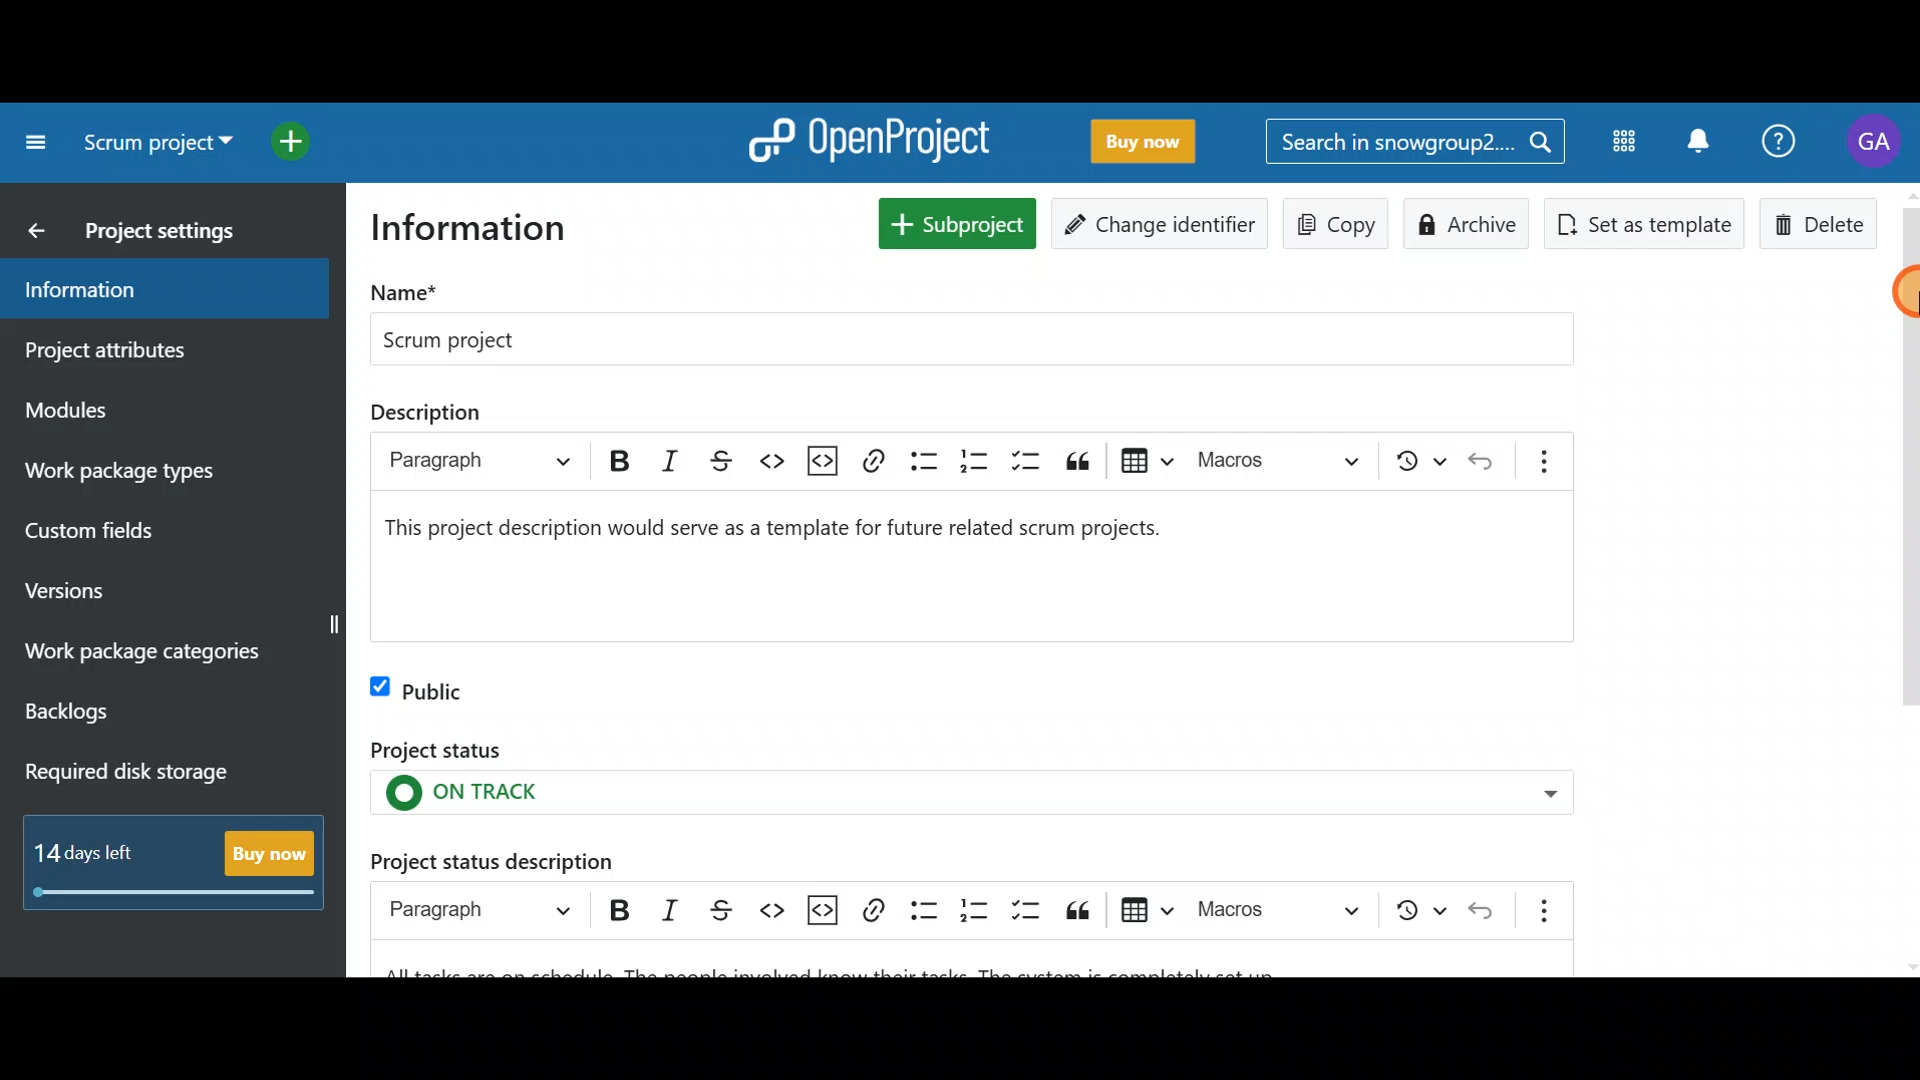  What do you see at coordinates (182, 866) in the screenshot?
I see `Buy now` at bounding box center [182, 866].